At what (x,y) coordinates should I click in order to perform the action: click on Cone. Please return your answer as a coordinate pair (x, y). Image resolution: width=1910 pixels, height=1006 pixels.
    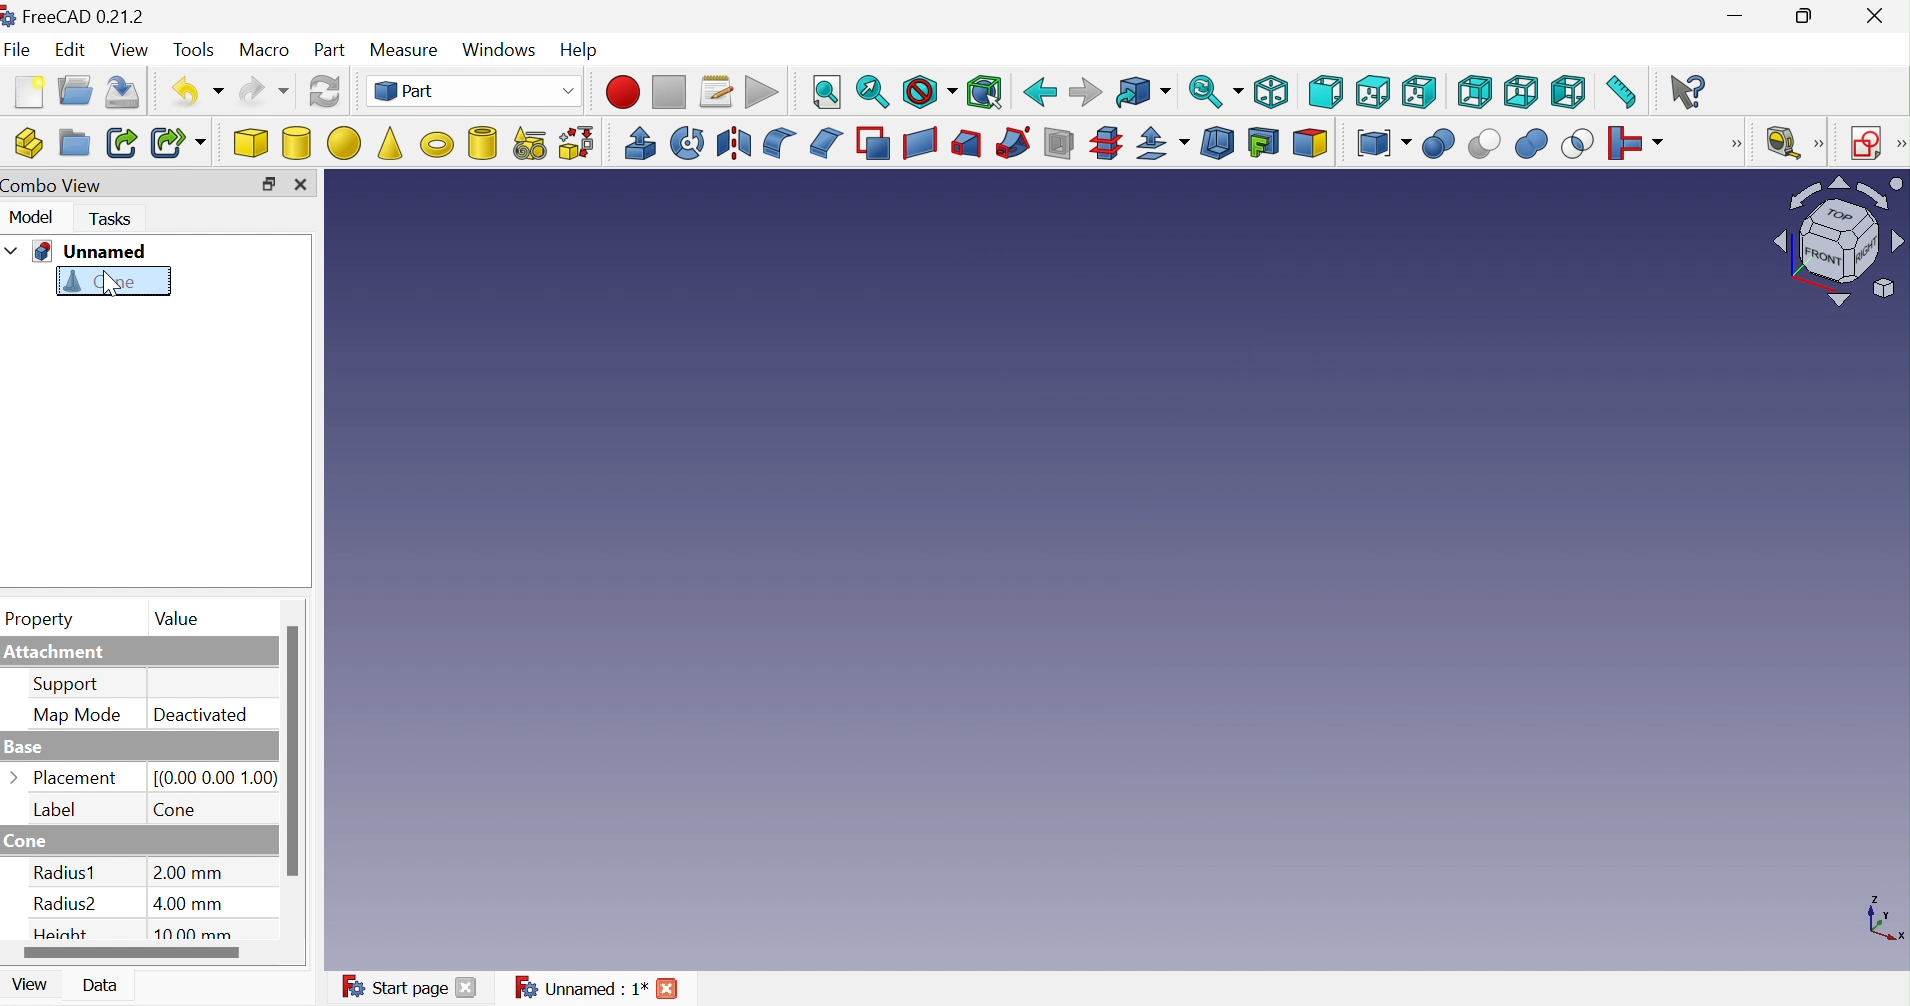
    Looking at the image, I should click on (390, 141).